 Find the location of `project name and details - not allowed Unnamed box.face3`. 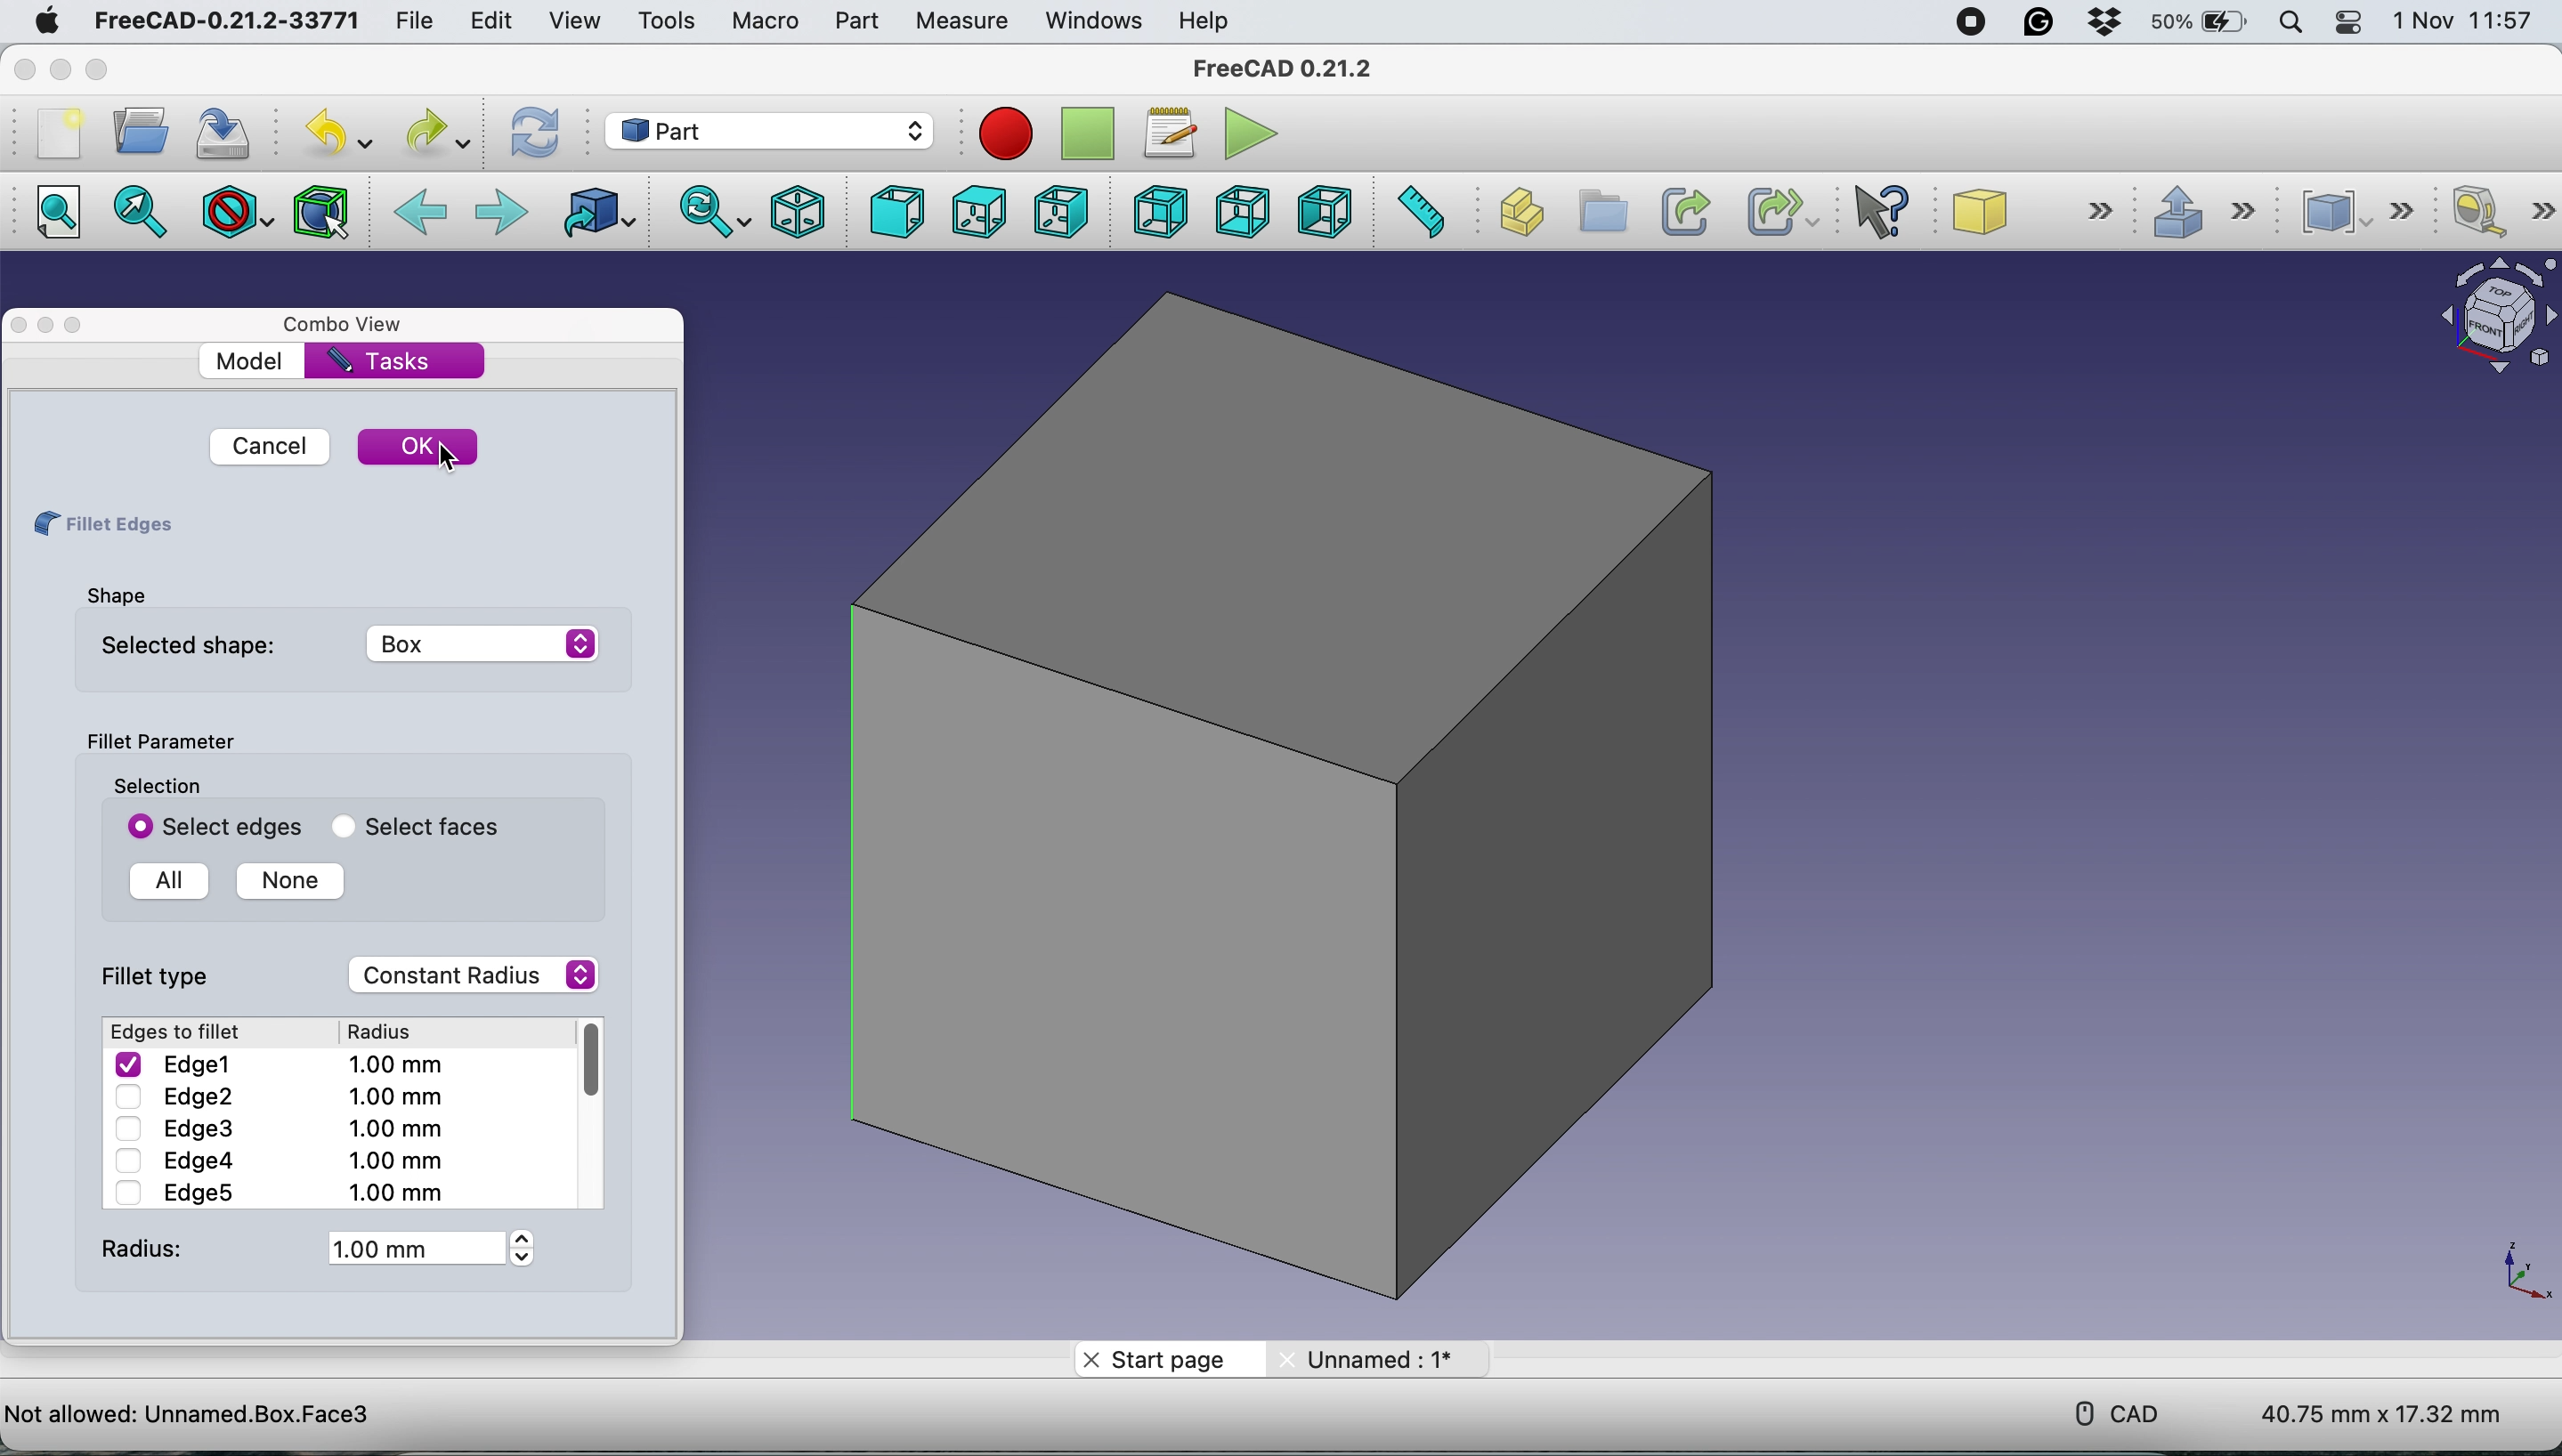

project name and details - not allowed Unnamed box.face3 is located at coordinates (445, 1412).